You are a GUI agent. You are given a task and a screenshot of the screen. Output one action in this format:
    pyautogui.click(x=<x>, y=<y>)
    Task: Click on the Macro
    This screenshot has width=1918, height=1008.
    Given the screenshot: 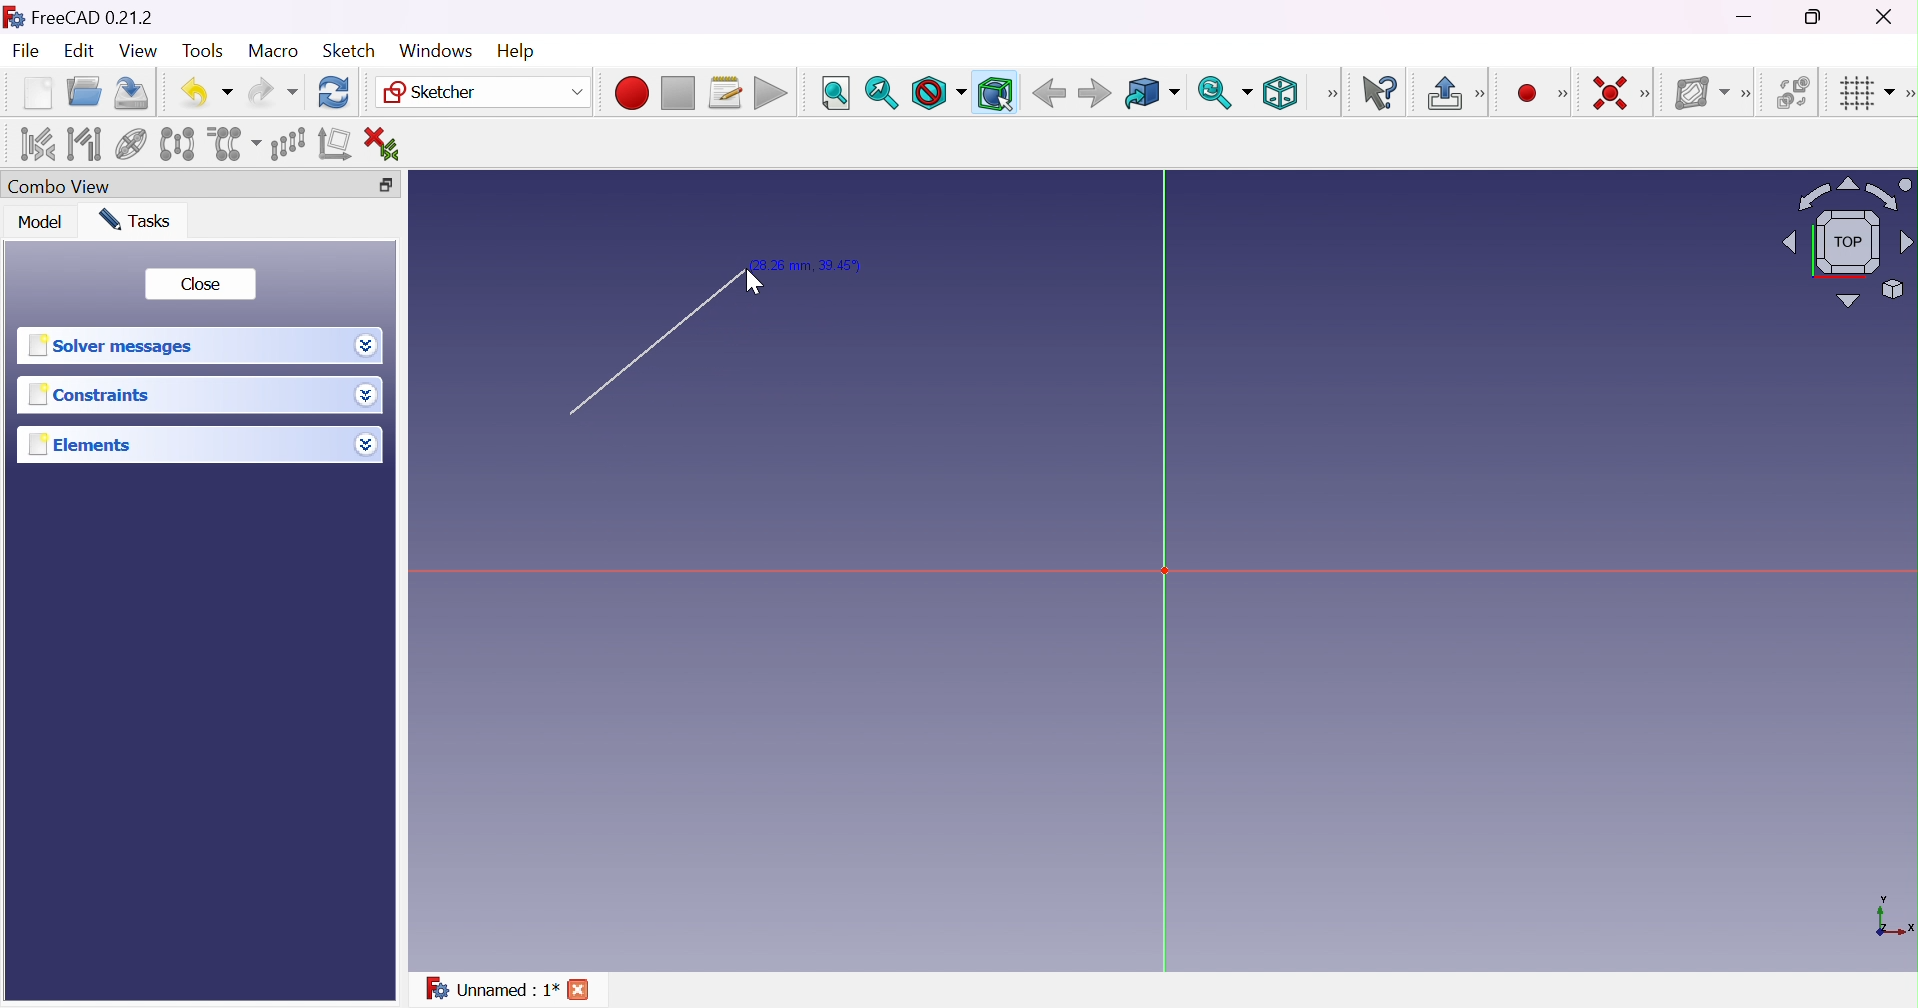 What is the action you would take?
    pyautogui.click(x=272, y=51)
    